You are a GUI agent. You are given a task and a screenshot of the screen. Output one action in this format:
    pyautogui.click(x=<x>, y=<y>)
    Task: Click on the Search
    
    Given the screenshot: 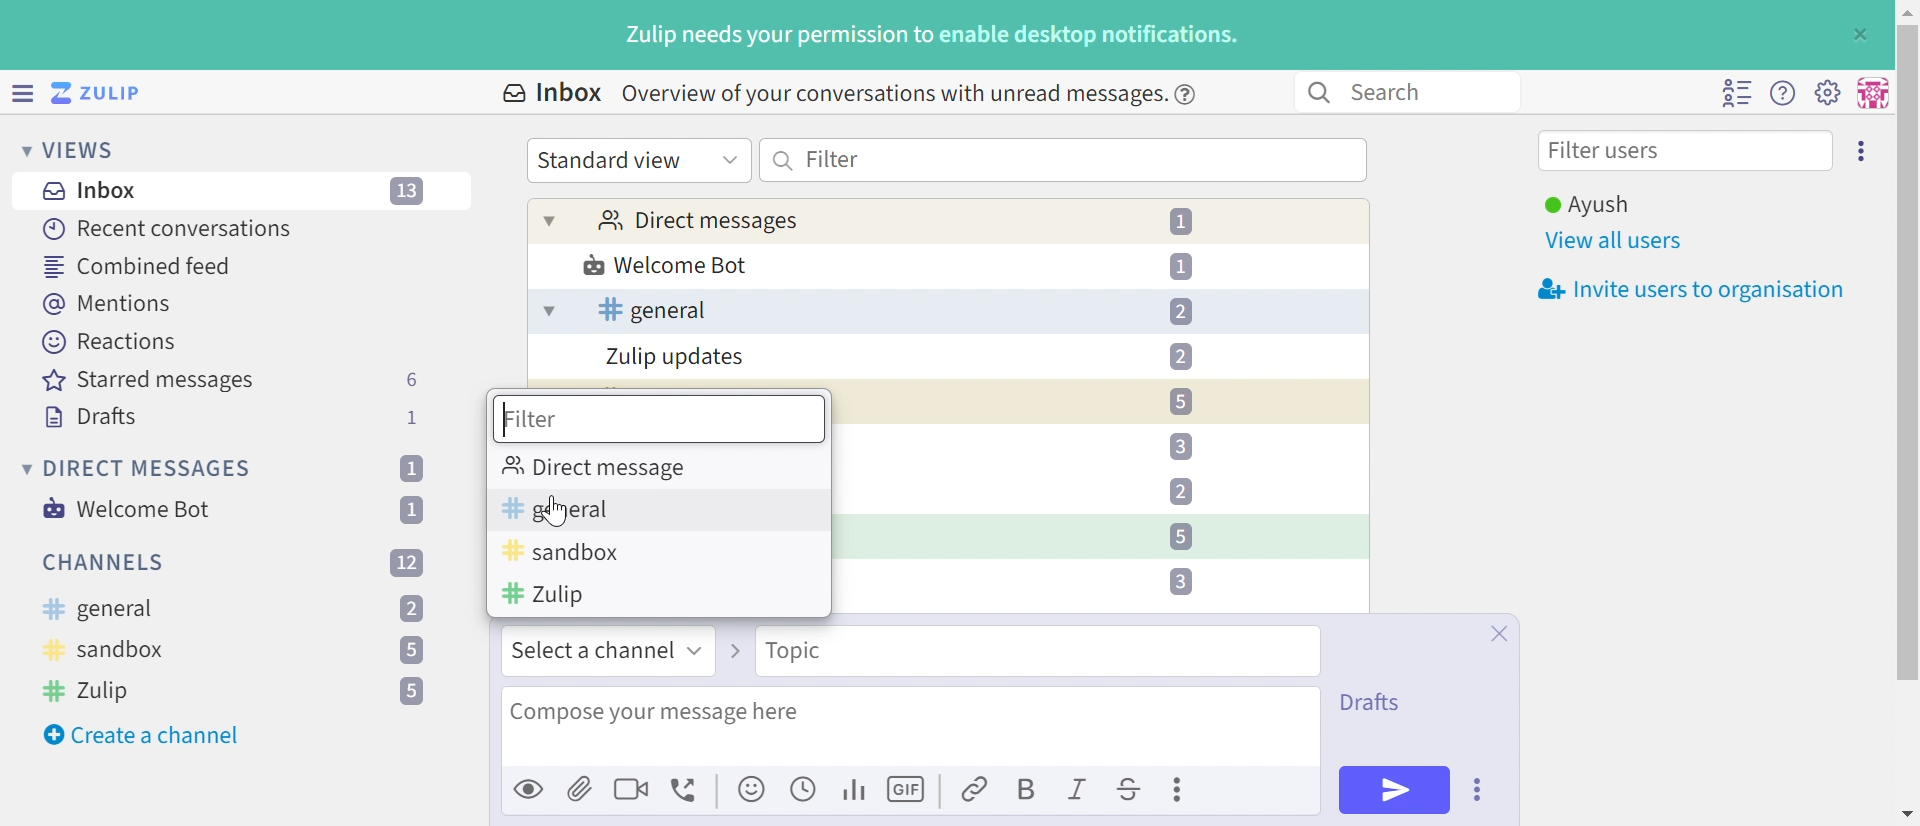 What is the action you would take?
    pyautogui.click(x=784, y=160)
    